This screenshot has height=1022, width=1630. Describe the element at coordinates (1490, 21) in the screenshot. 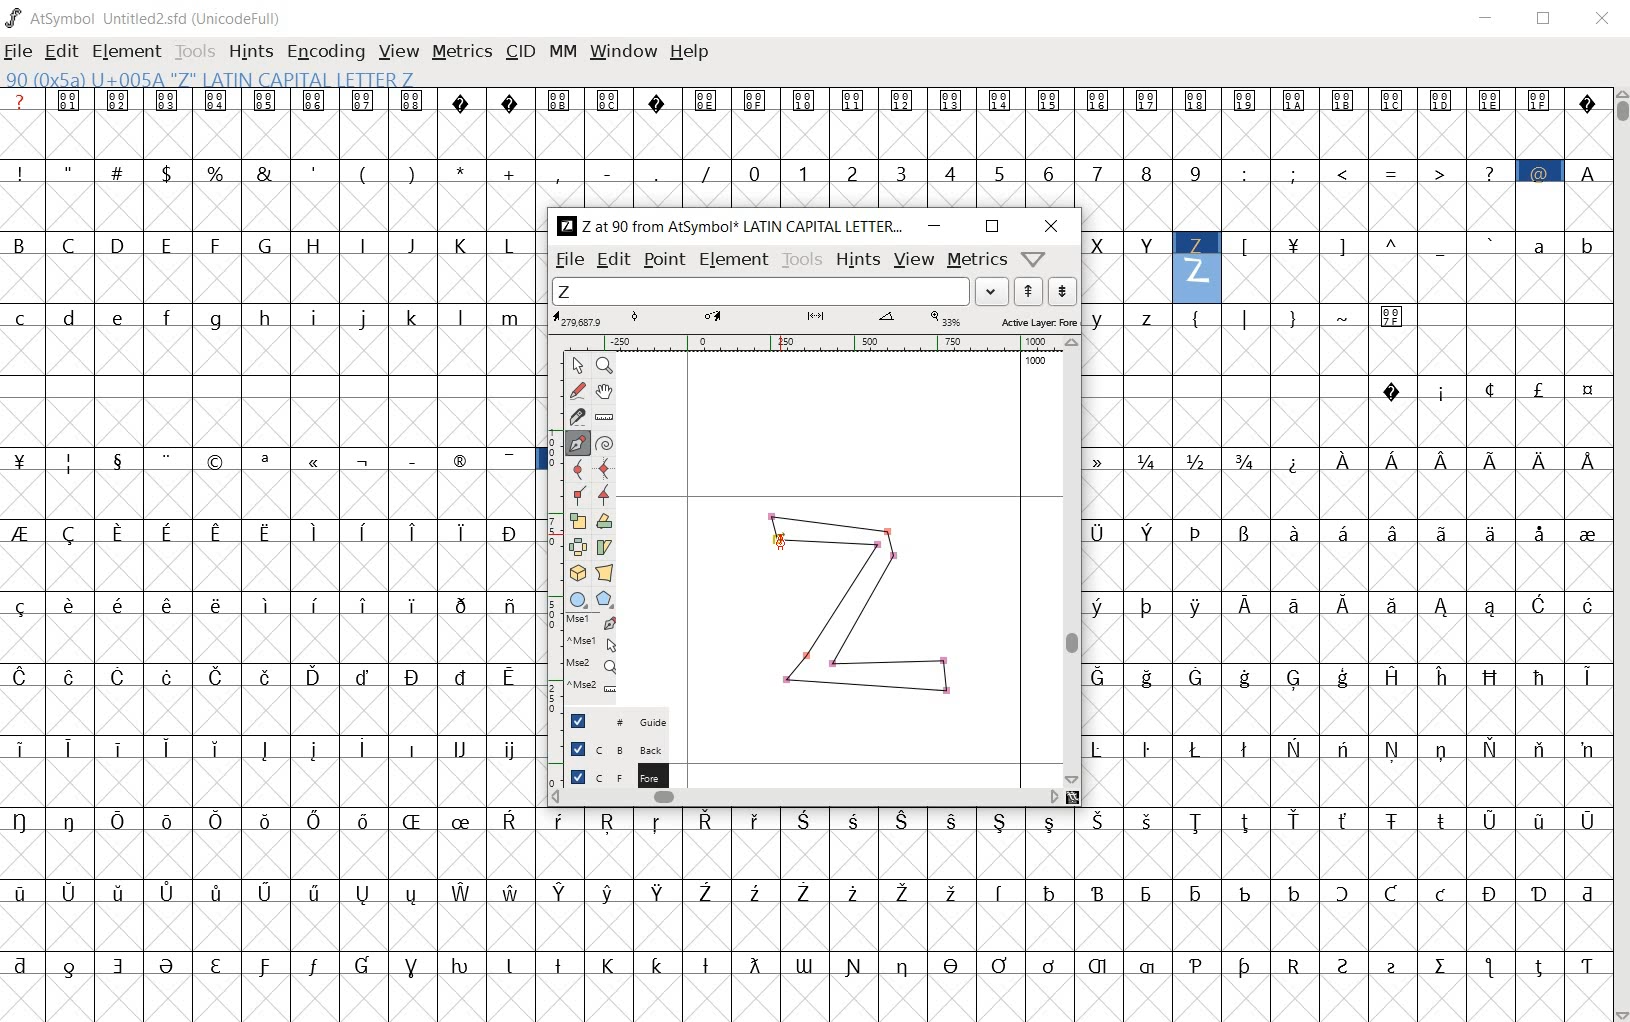

I see `minimize` at that location.